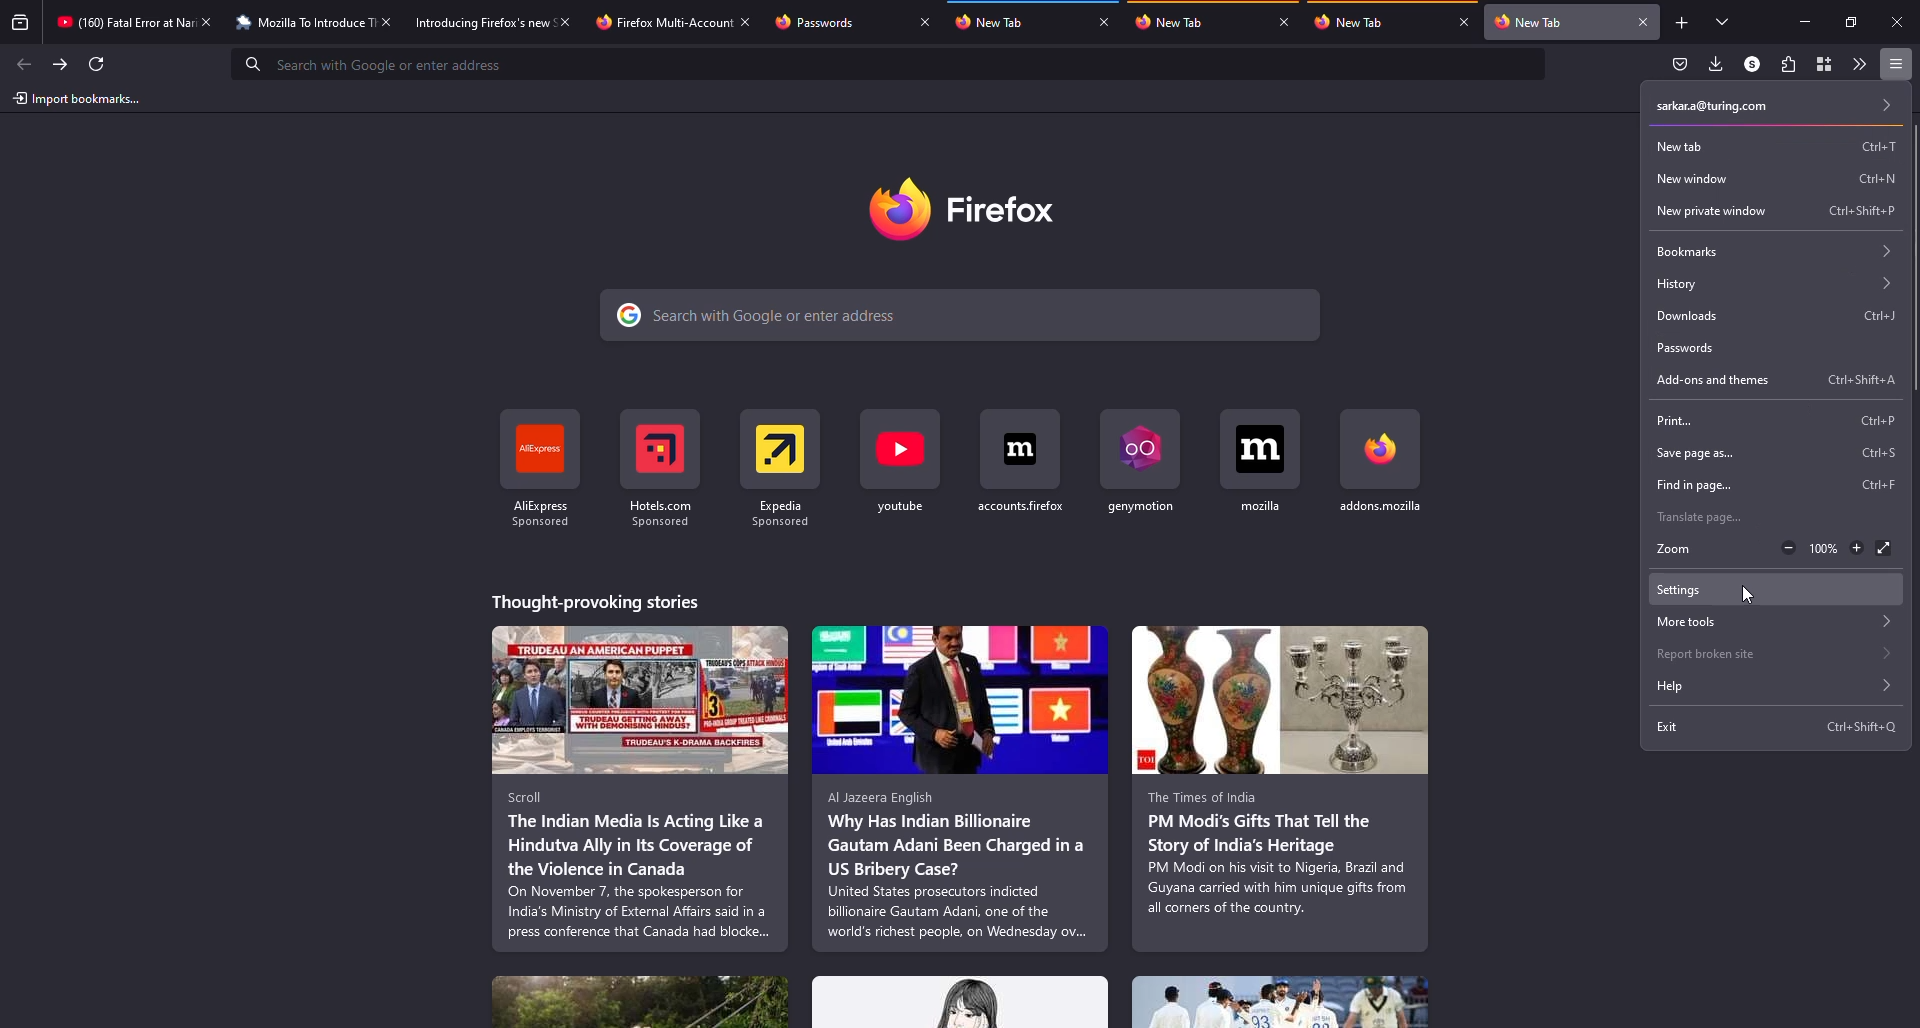 Image resolution: width=1920 pixels, height=1028 pixels. I want to click on tab, so click(1176, 22).